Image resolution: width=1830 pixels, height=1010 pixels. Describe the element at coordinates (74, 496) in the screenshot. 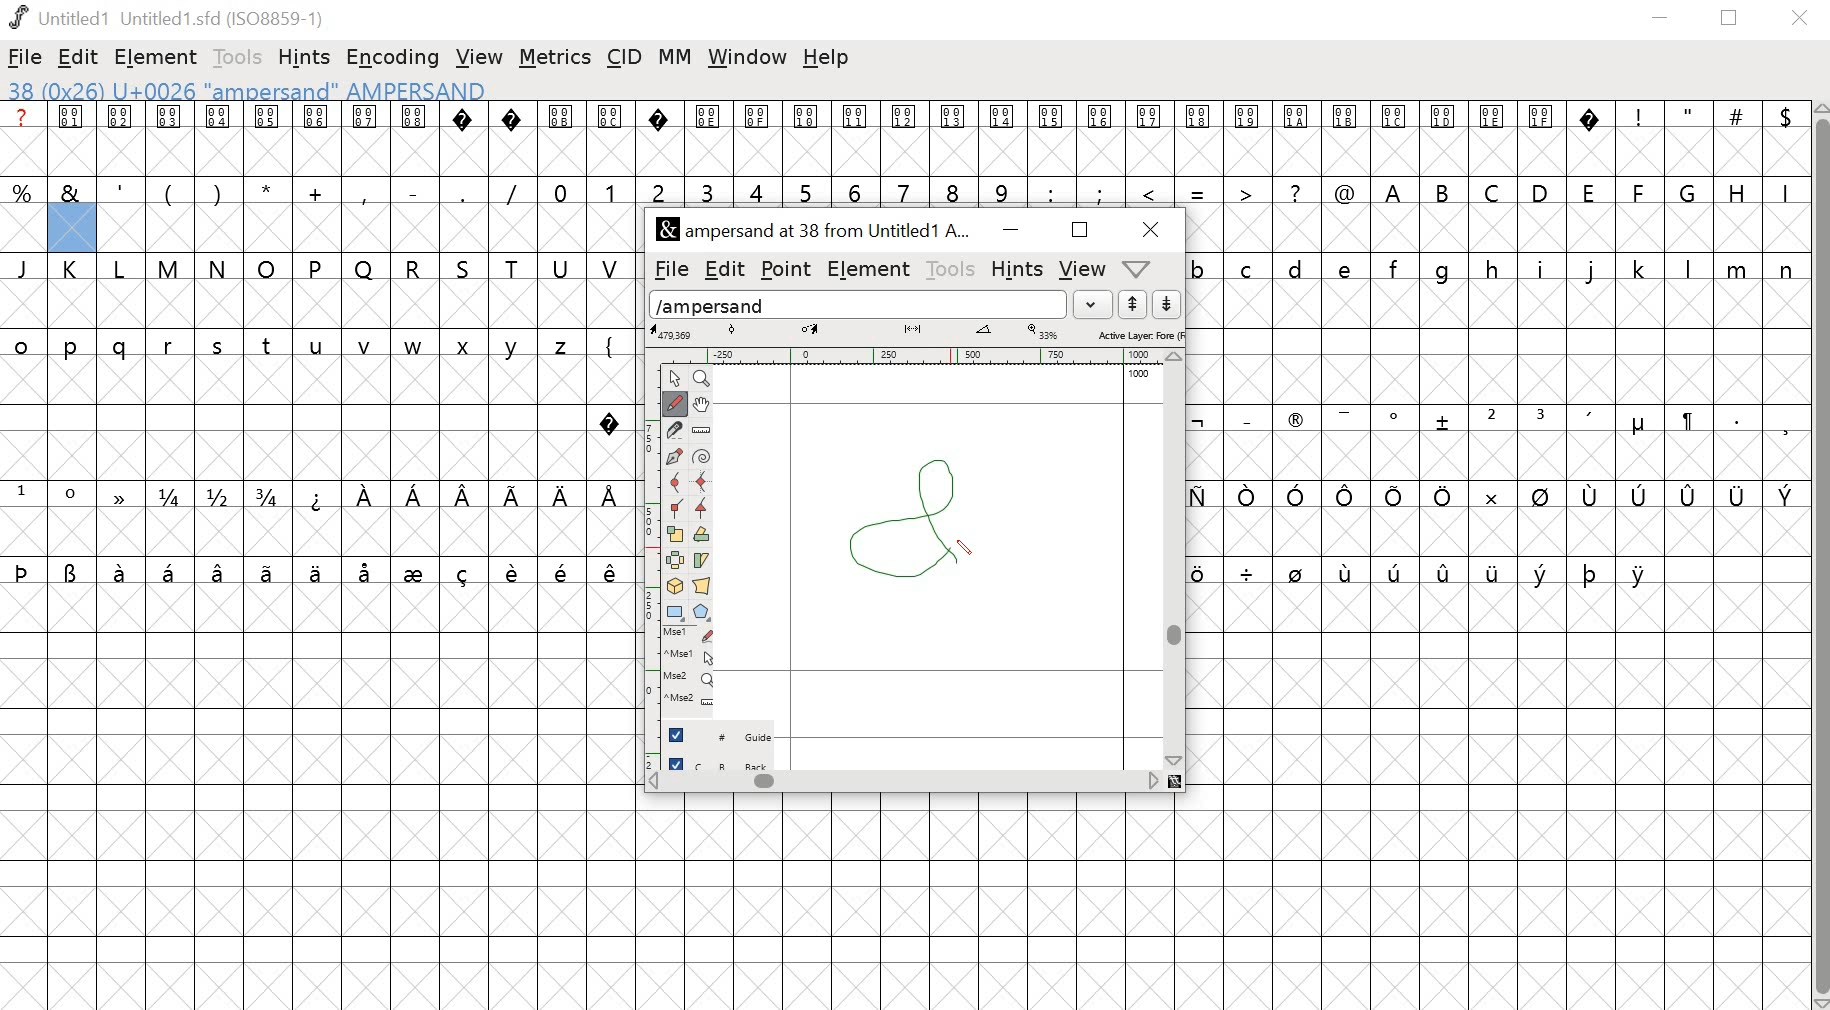

I see `0` at that location.